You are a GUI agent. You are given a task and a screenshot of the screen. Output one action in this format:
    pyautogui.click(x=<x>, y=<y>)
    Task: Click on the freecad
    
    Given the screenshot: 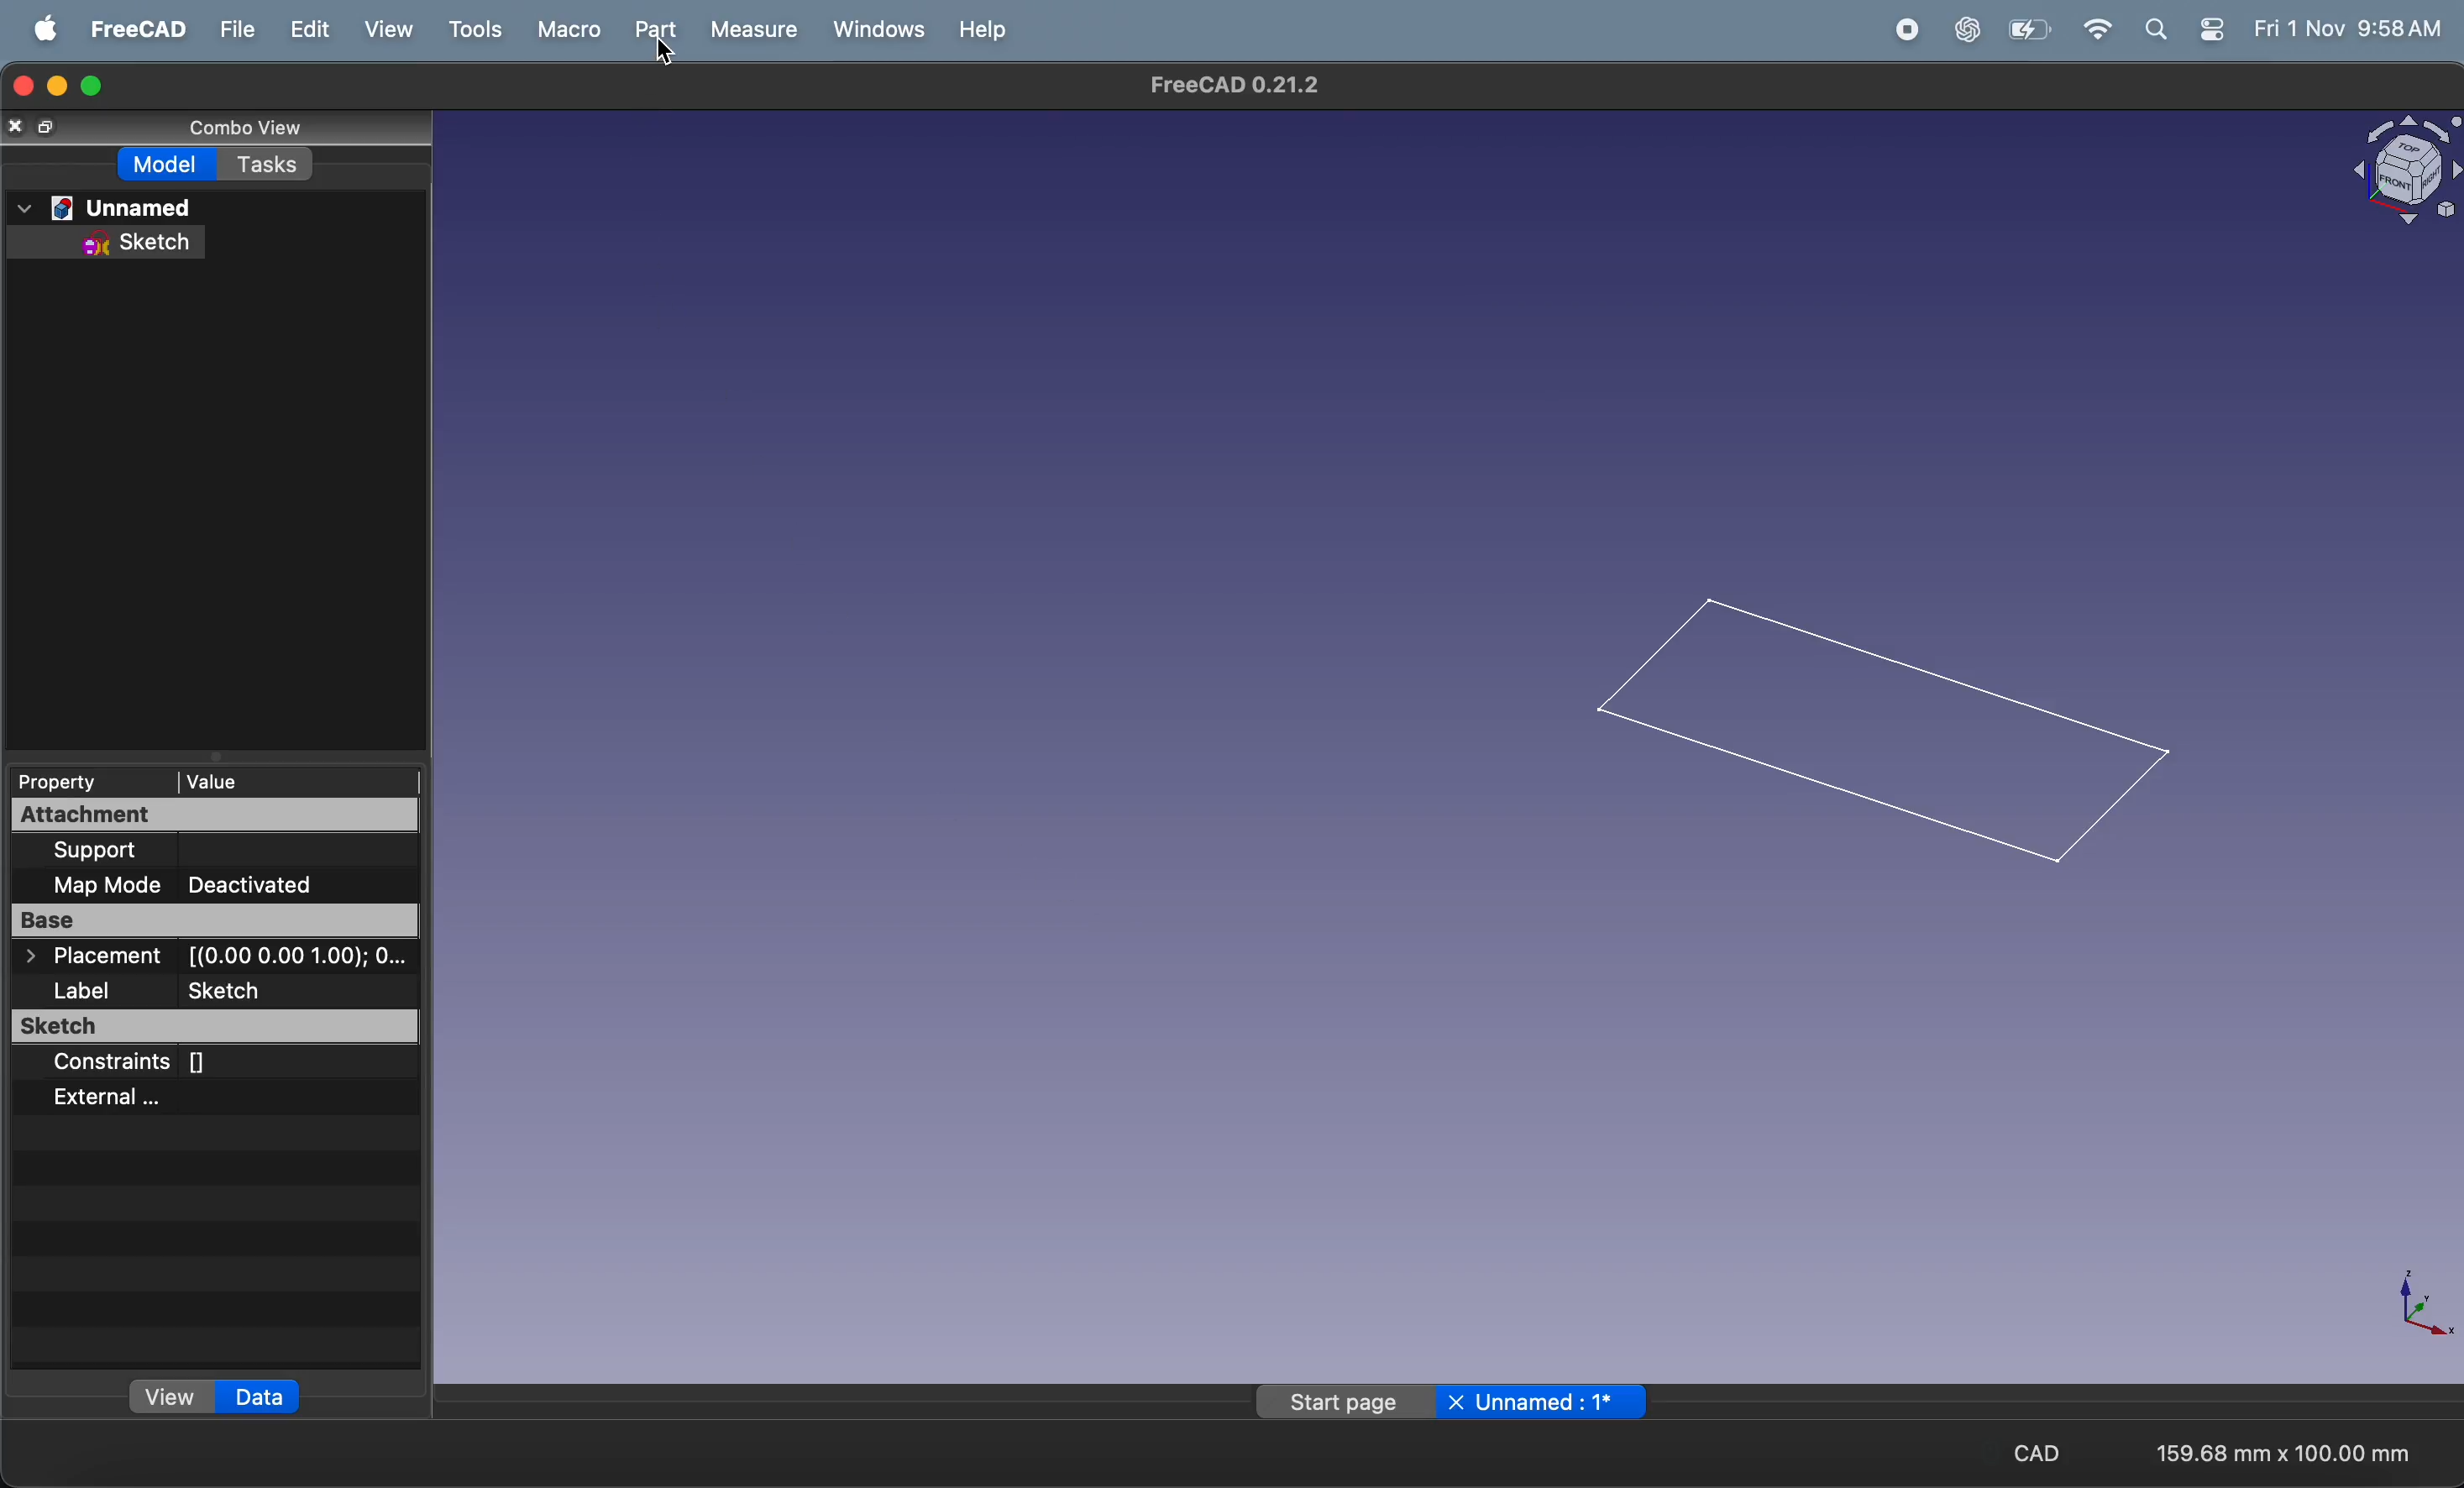 What is the action you would take?
    pyautogui.click(x=131, y=28)
    